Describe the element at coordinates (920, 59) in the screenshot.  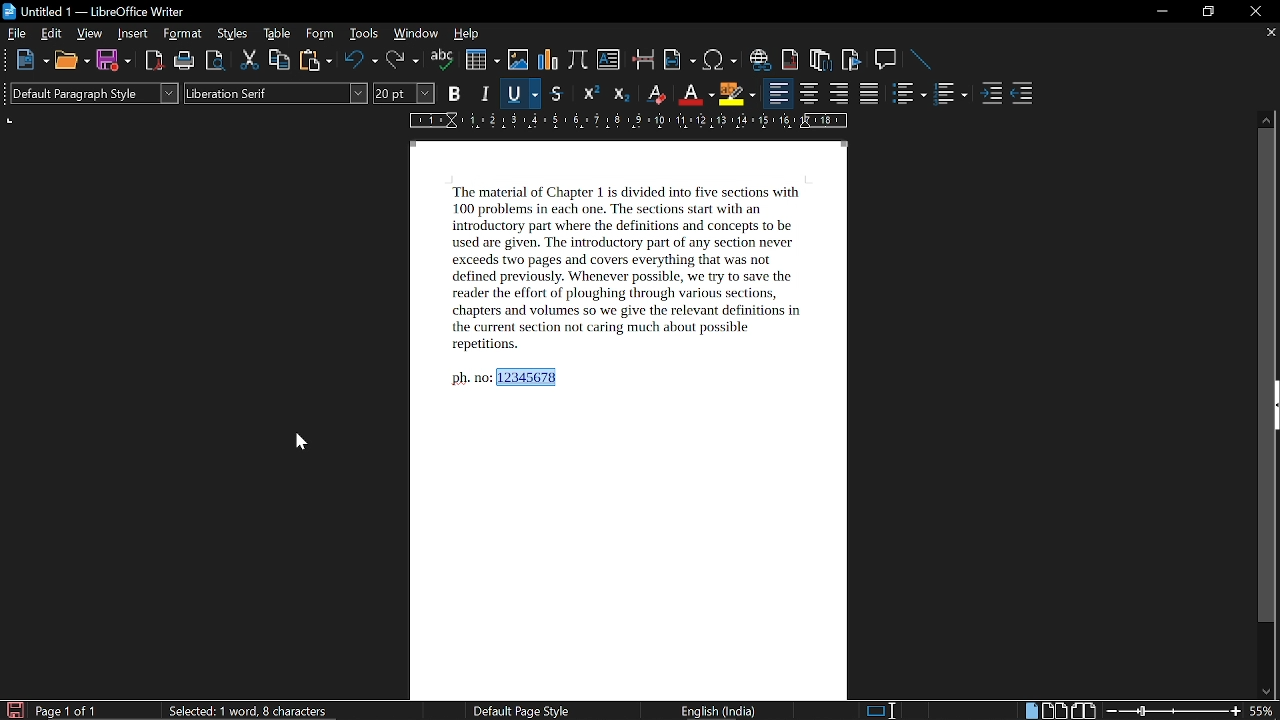
I see `line` at that location.